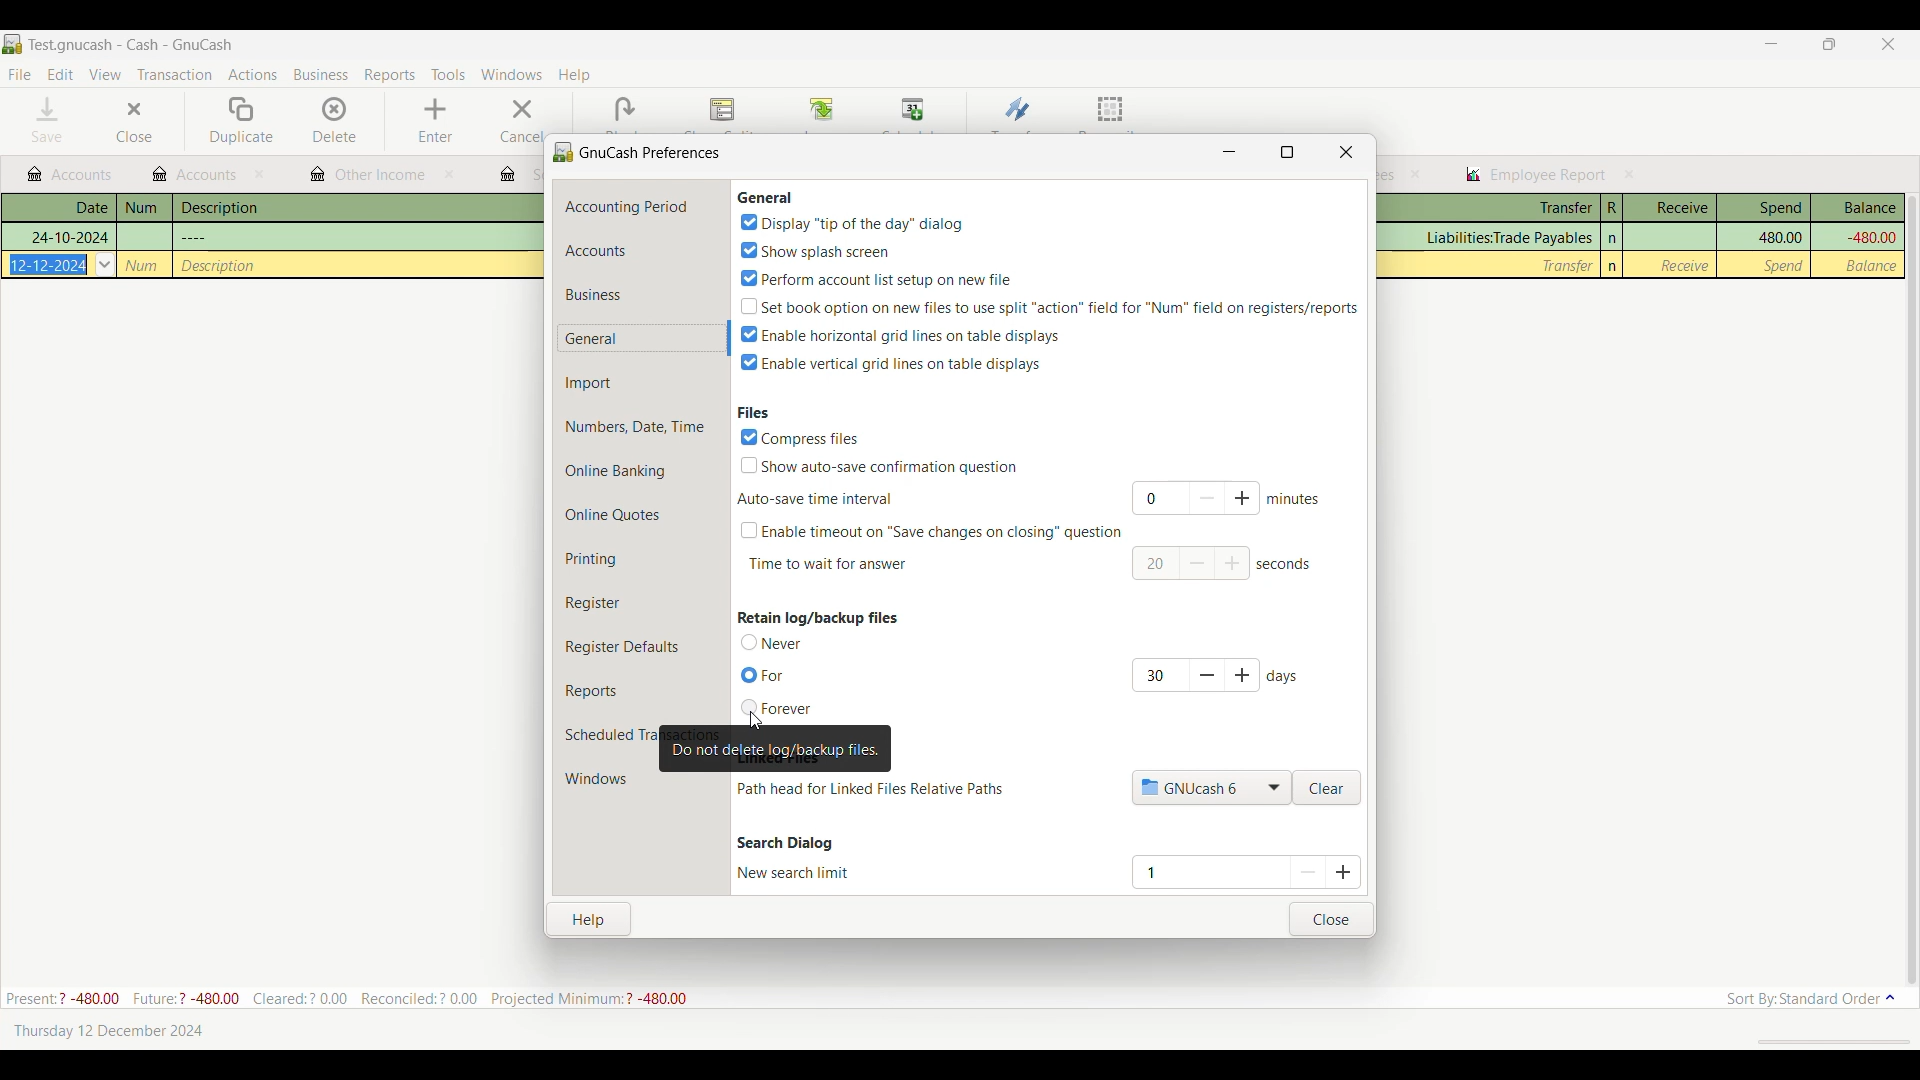  What do you see at coordinates (358, 207) in the screenshot?
I see `Description column` at bounding box center [358, 207].